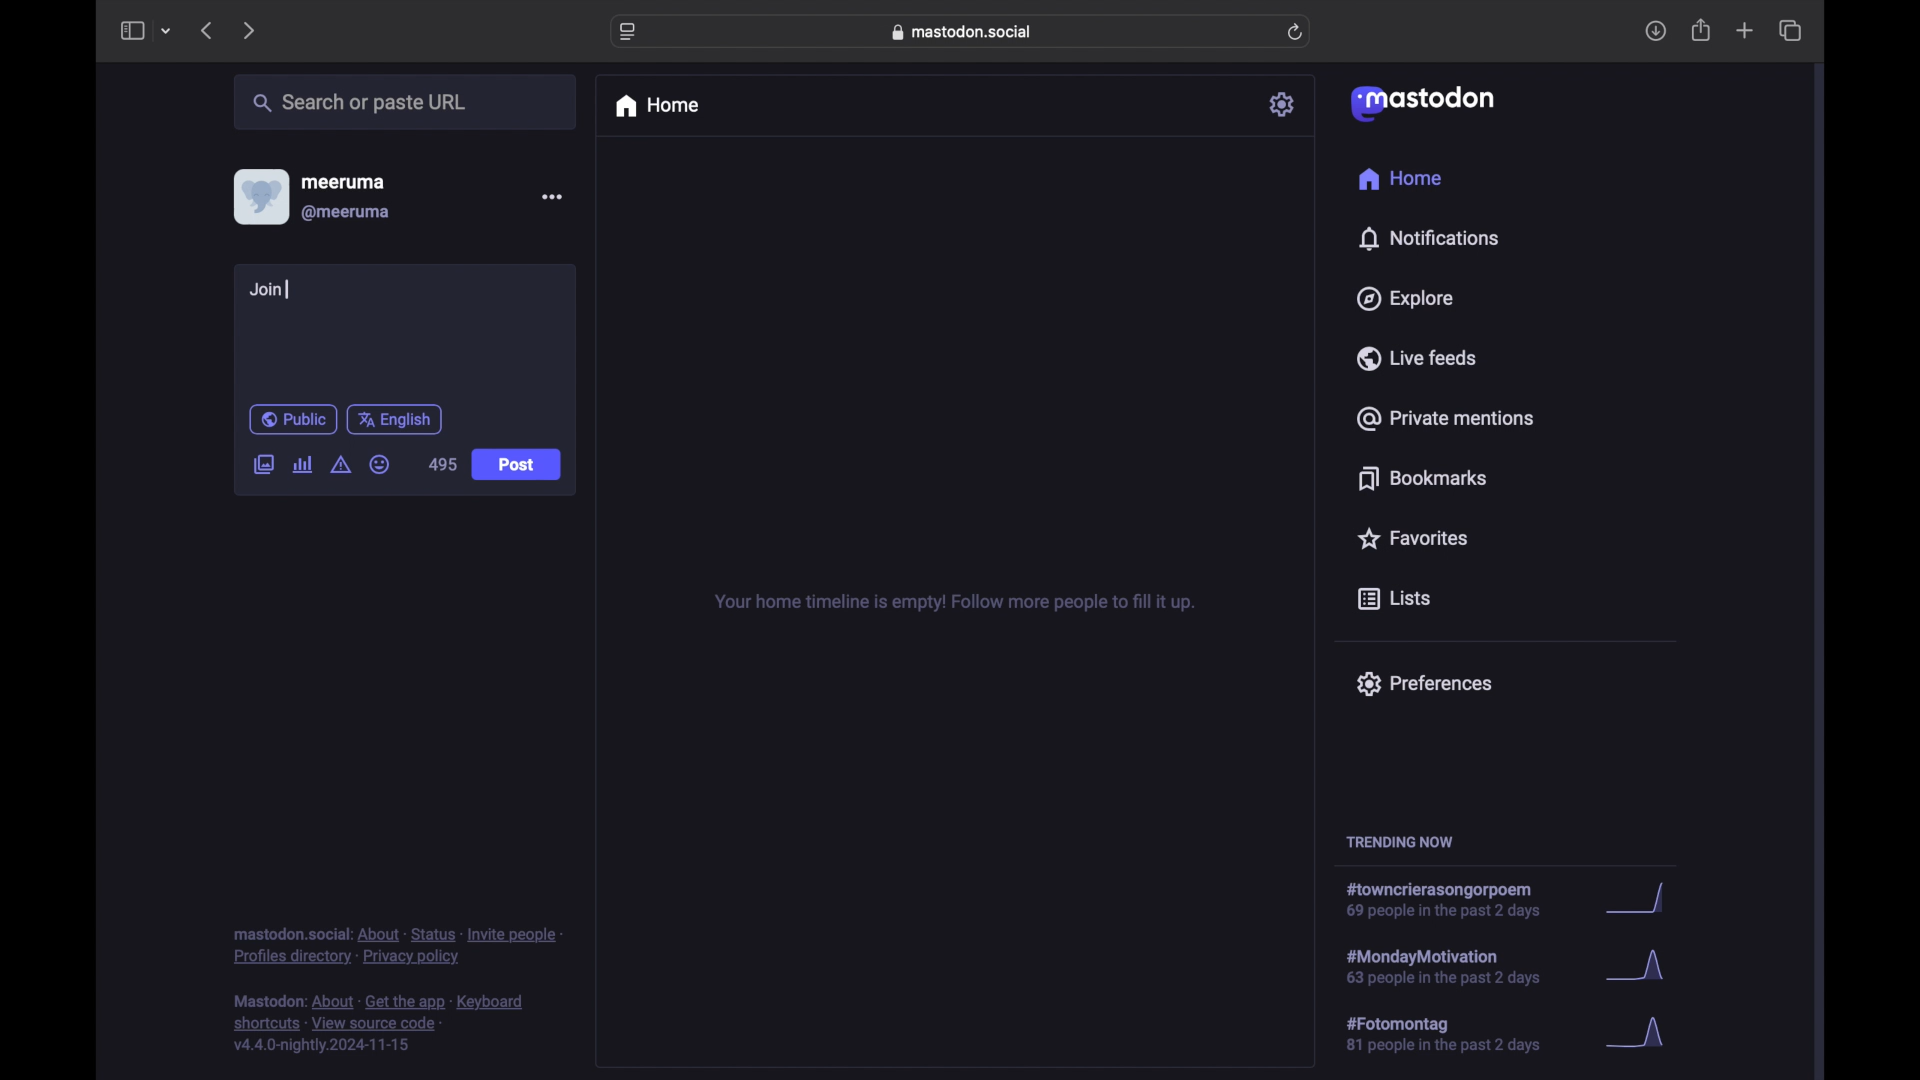  Describe the element at coordinates (1454, 901) in the screenshot. I see `hashtag trend` at that location.